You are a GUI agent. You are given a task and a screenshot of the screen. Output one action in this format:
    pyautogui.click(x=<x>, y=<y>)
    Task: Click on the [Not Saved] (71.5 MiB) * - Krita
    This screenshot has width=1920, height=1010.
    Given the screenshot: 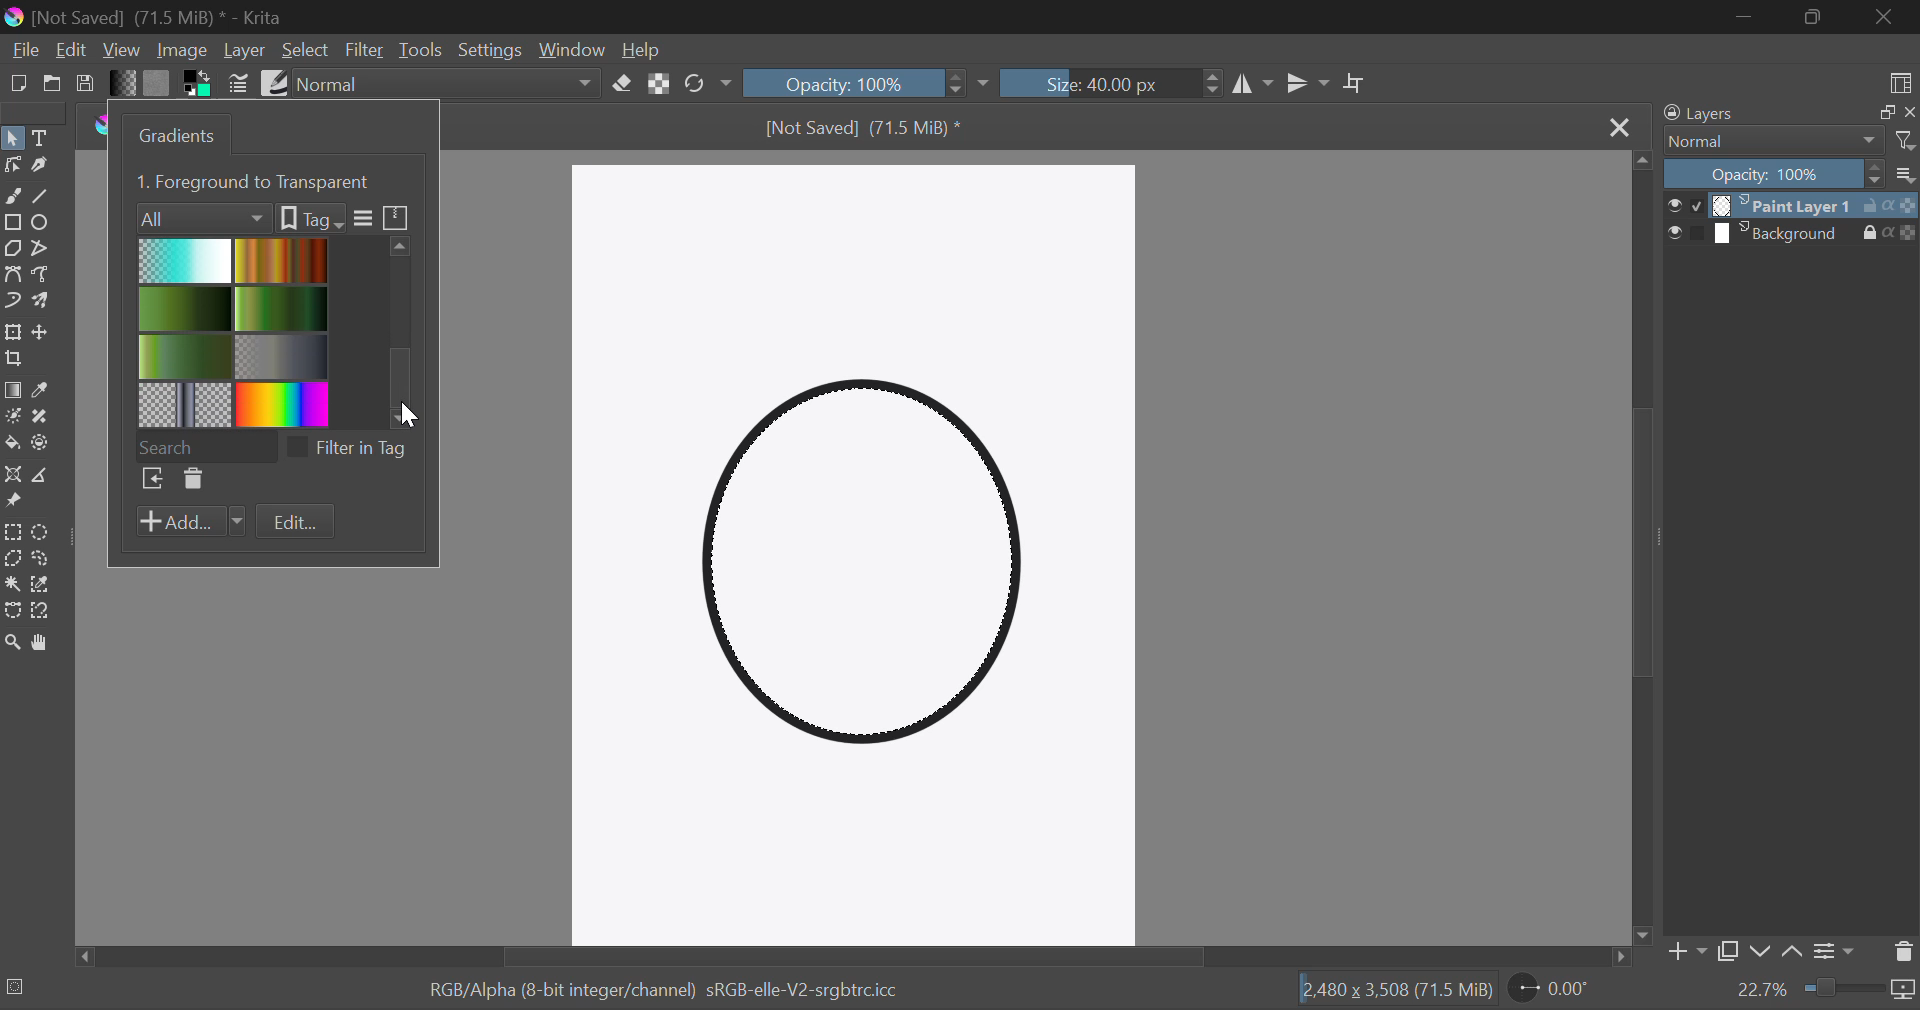 What is the action you would take?
    pyautogui.click(x=158, y=19)
    